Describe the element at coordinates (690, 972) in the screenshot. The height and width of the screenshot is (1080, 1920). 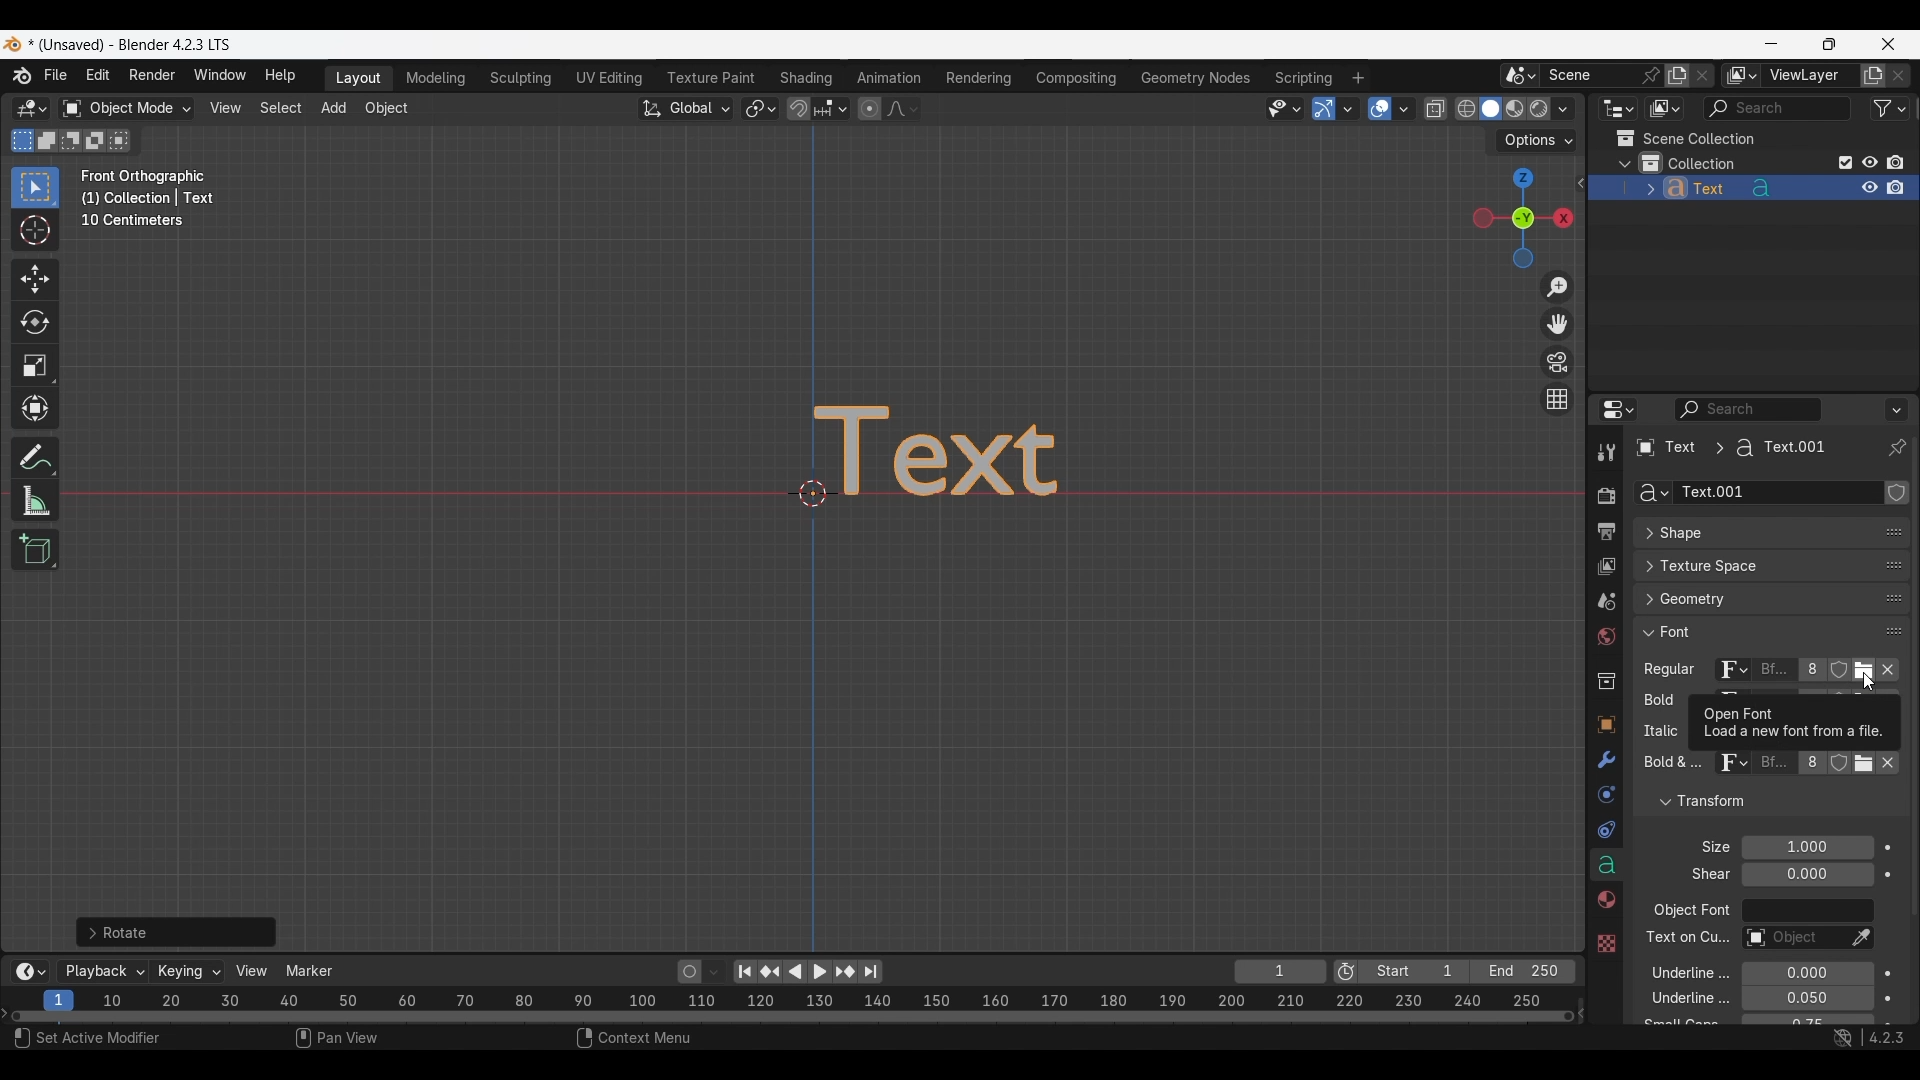
I see `Auto keying ` at that location.